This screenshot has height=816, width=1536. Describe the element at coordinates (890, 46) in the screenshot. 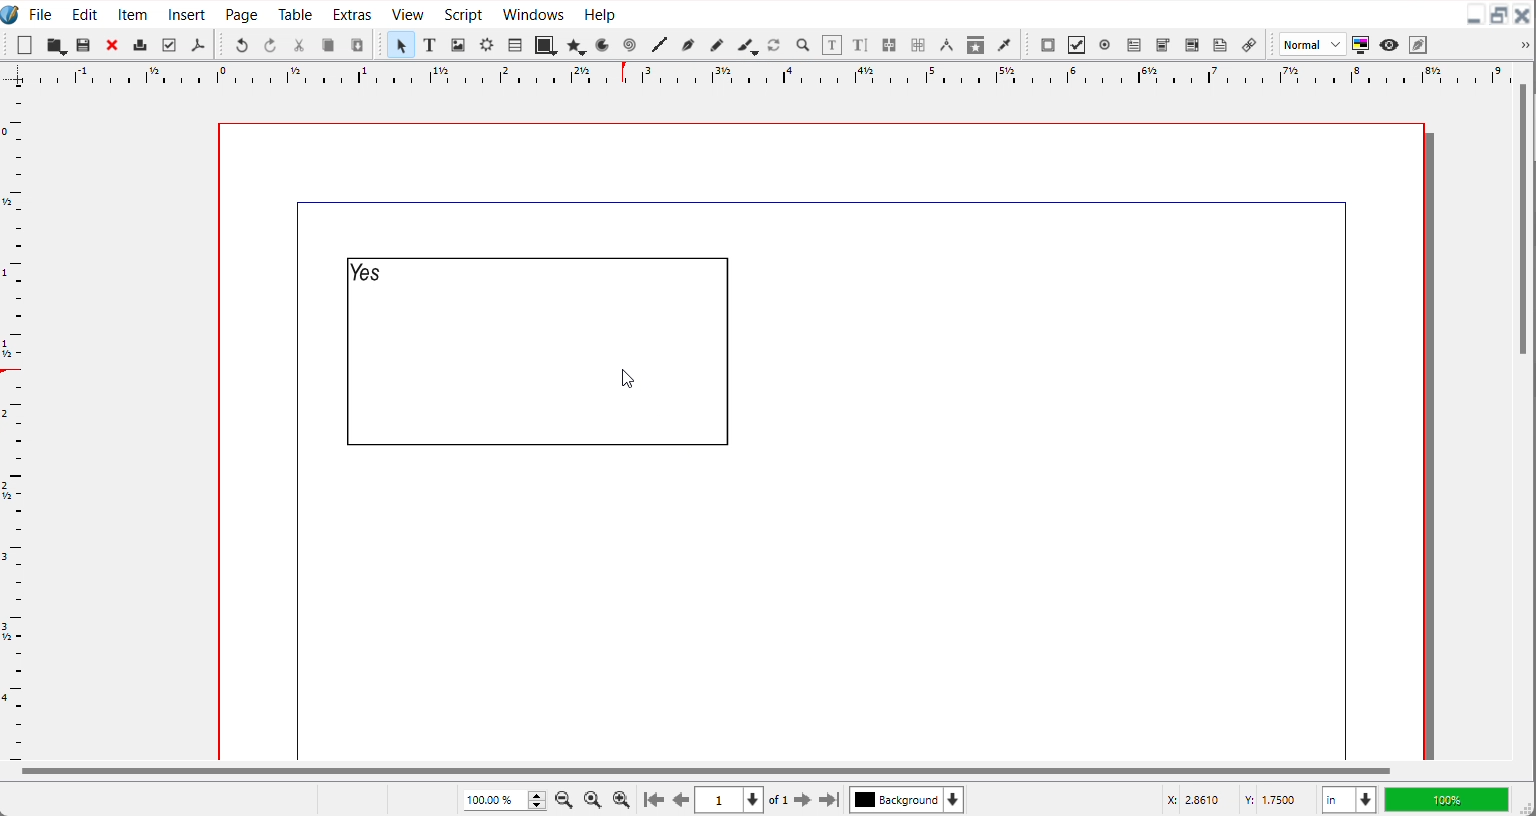

I see `Link text frame` at that location.